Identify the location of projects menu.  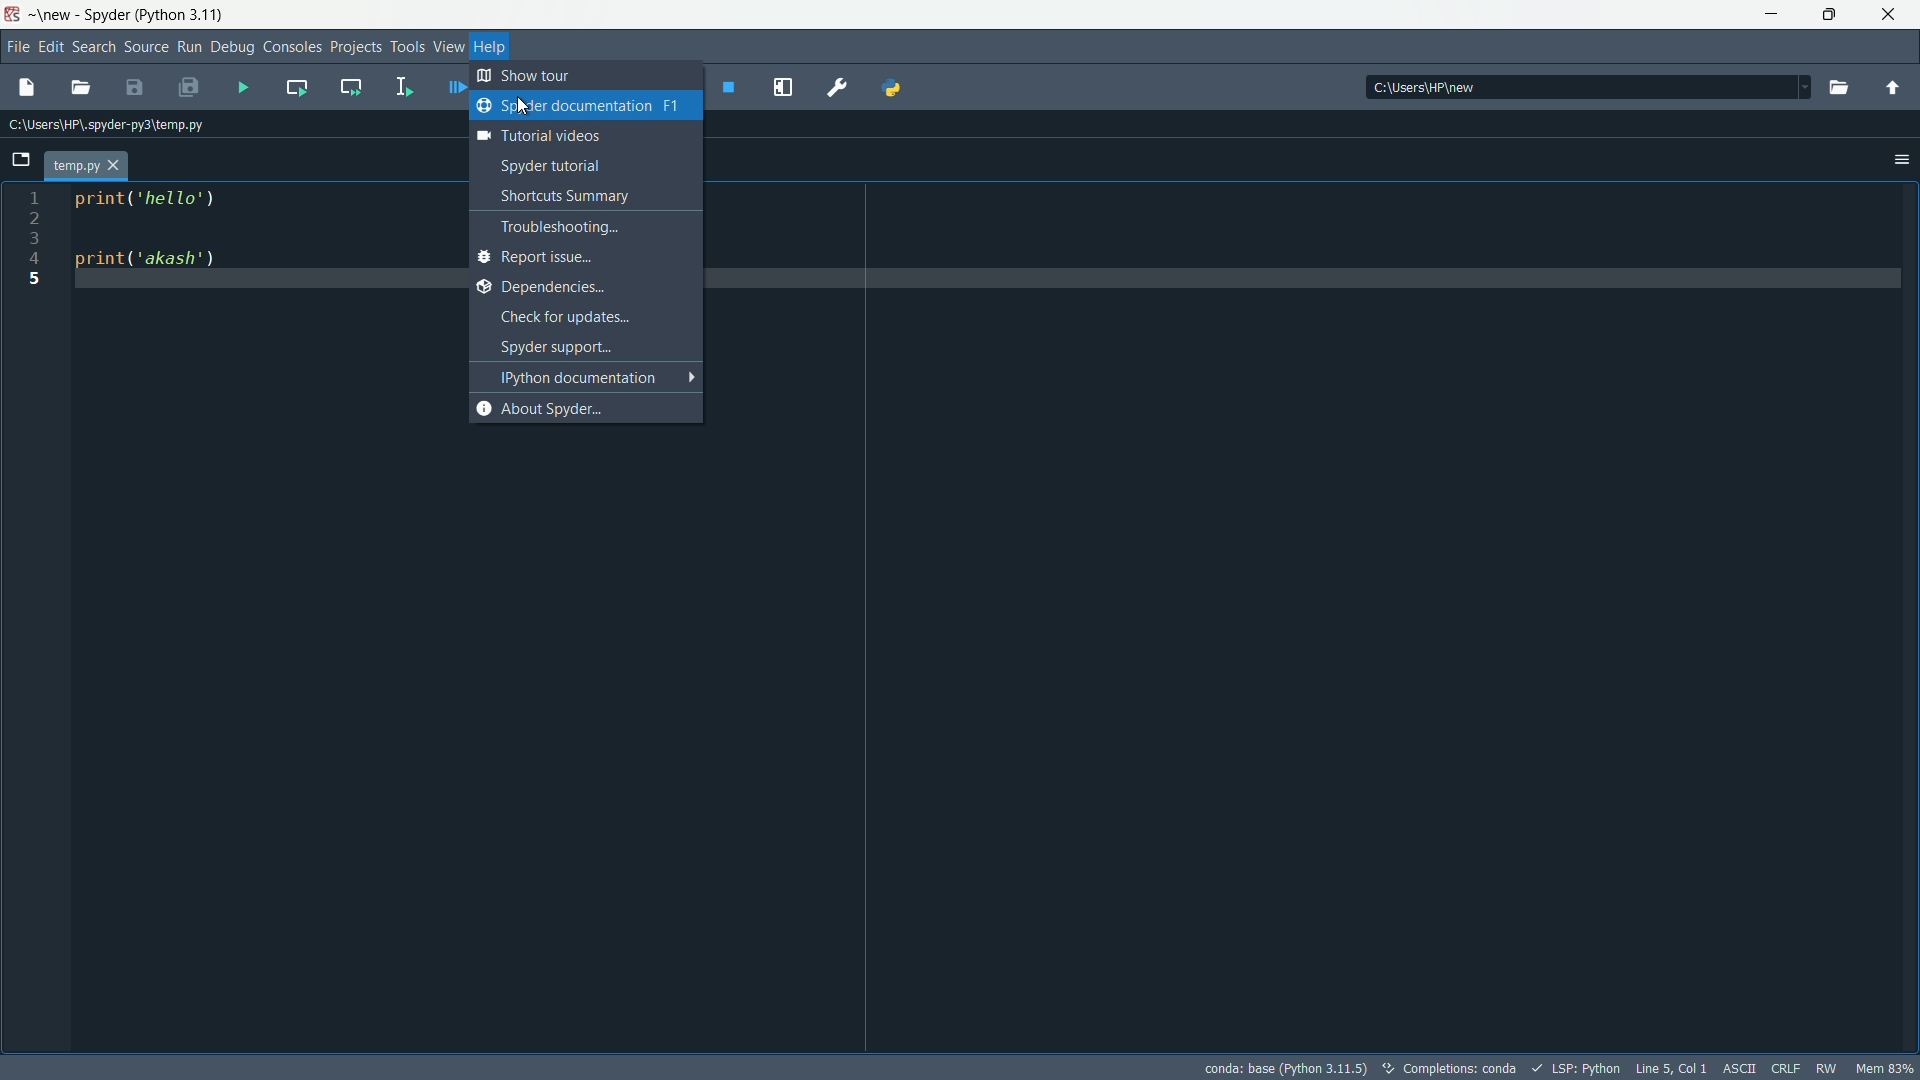
(353, 48).